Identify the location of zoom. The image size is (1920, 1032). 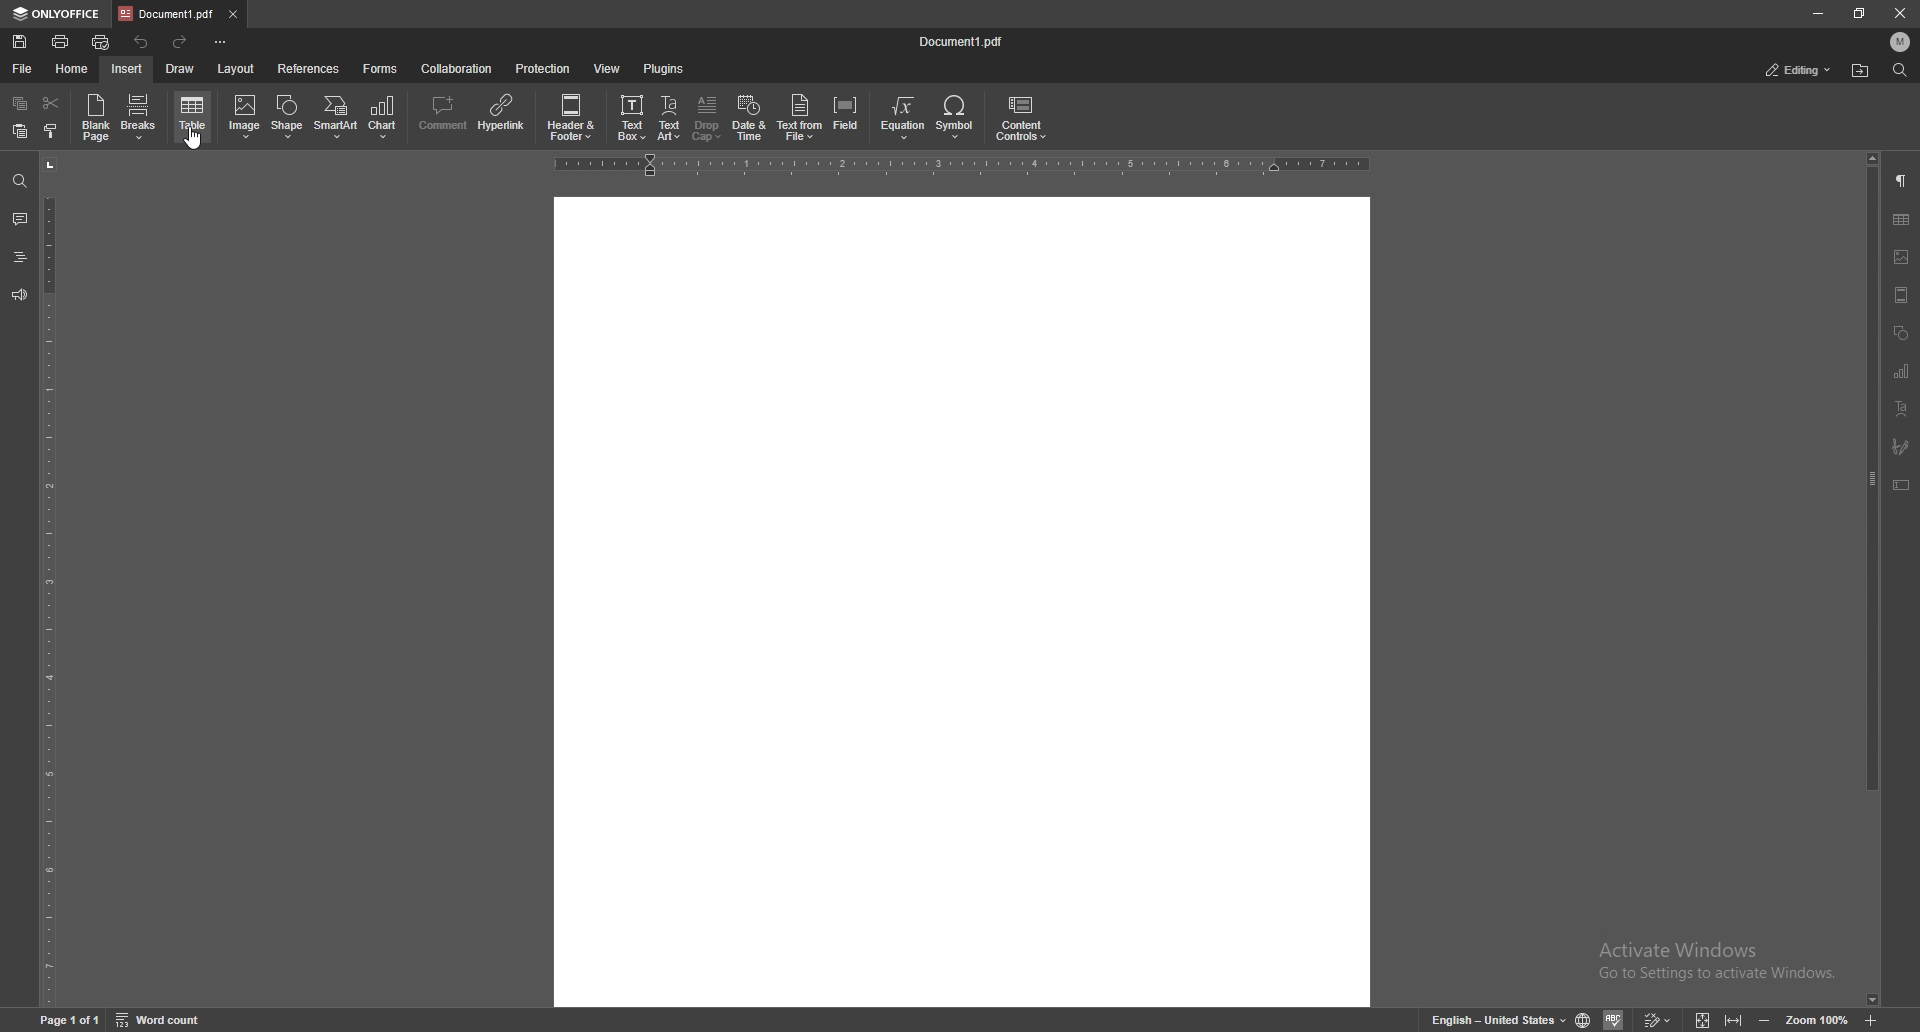
(1816, 1018).